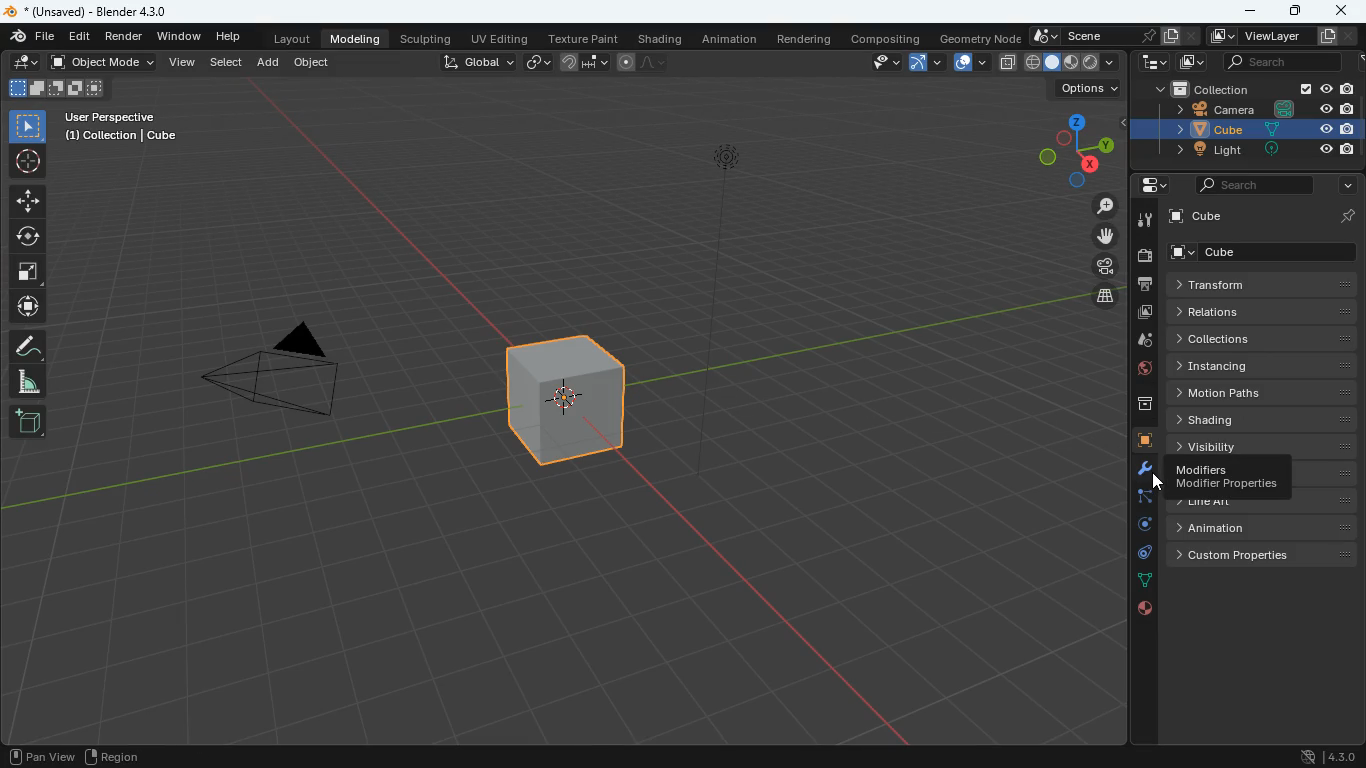 This screenshot has width=1366, height=768. What do you see at coordinates (581, 36) in the screenshot?
I see `texture paint` at bounding box center [581, 36].